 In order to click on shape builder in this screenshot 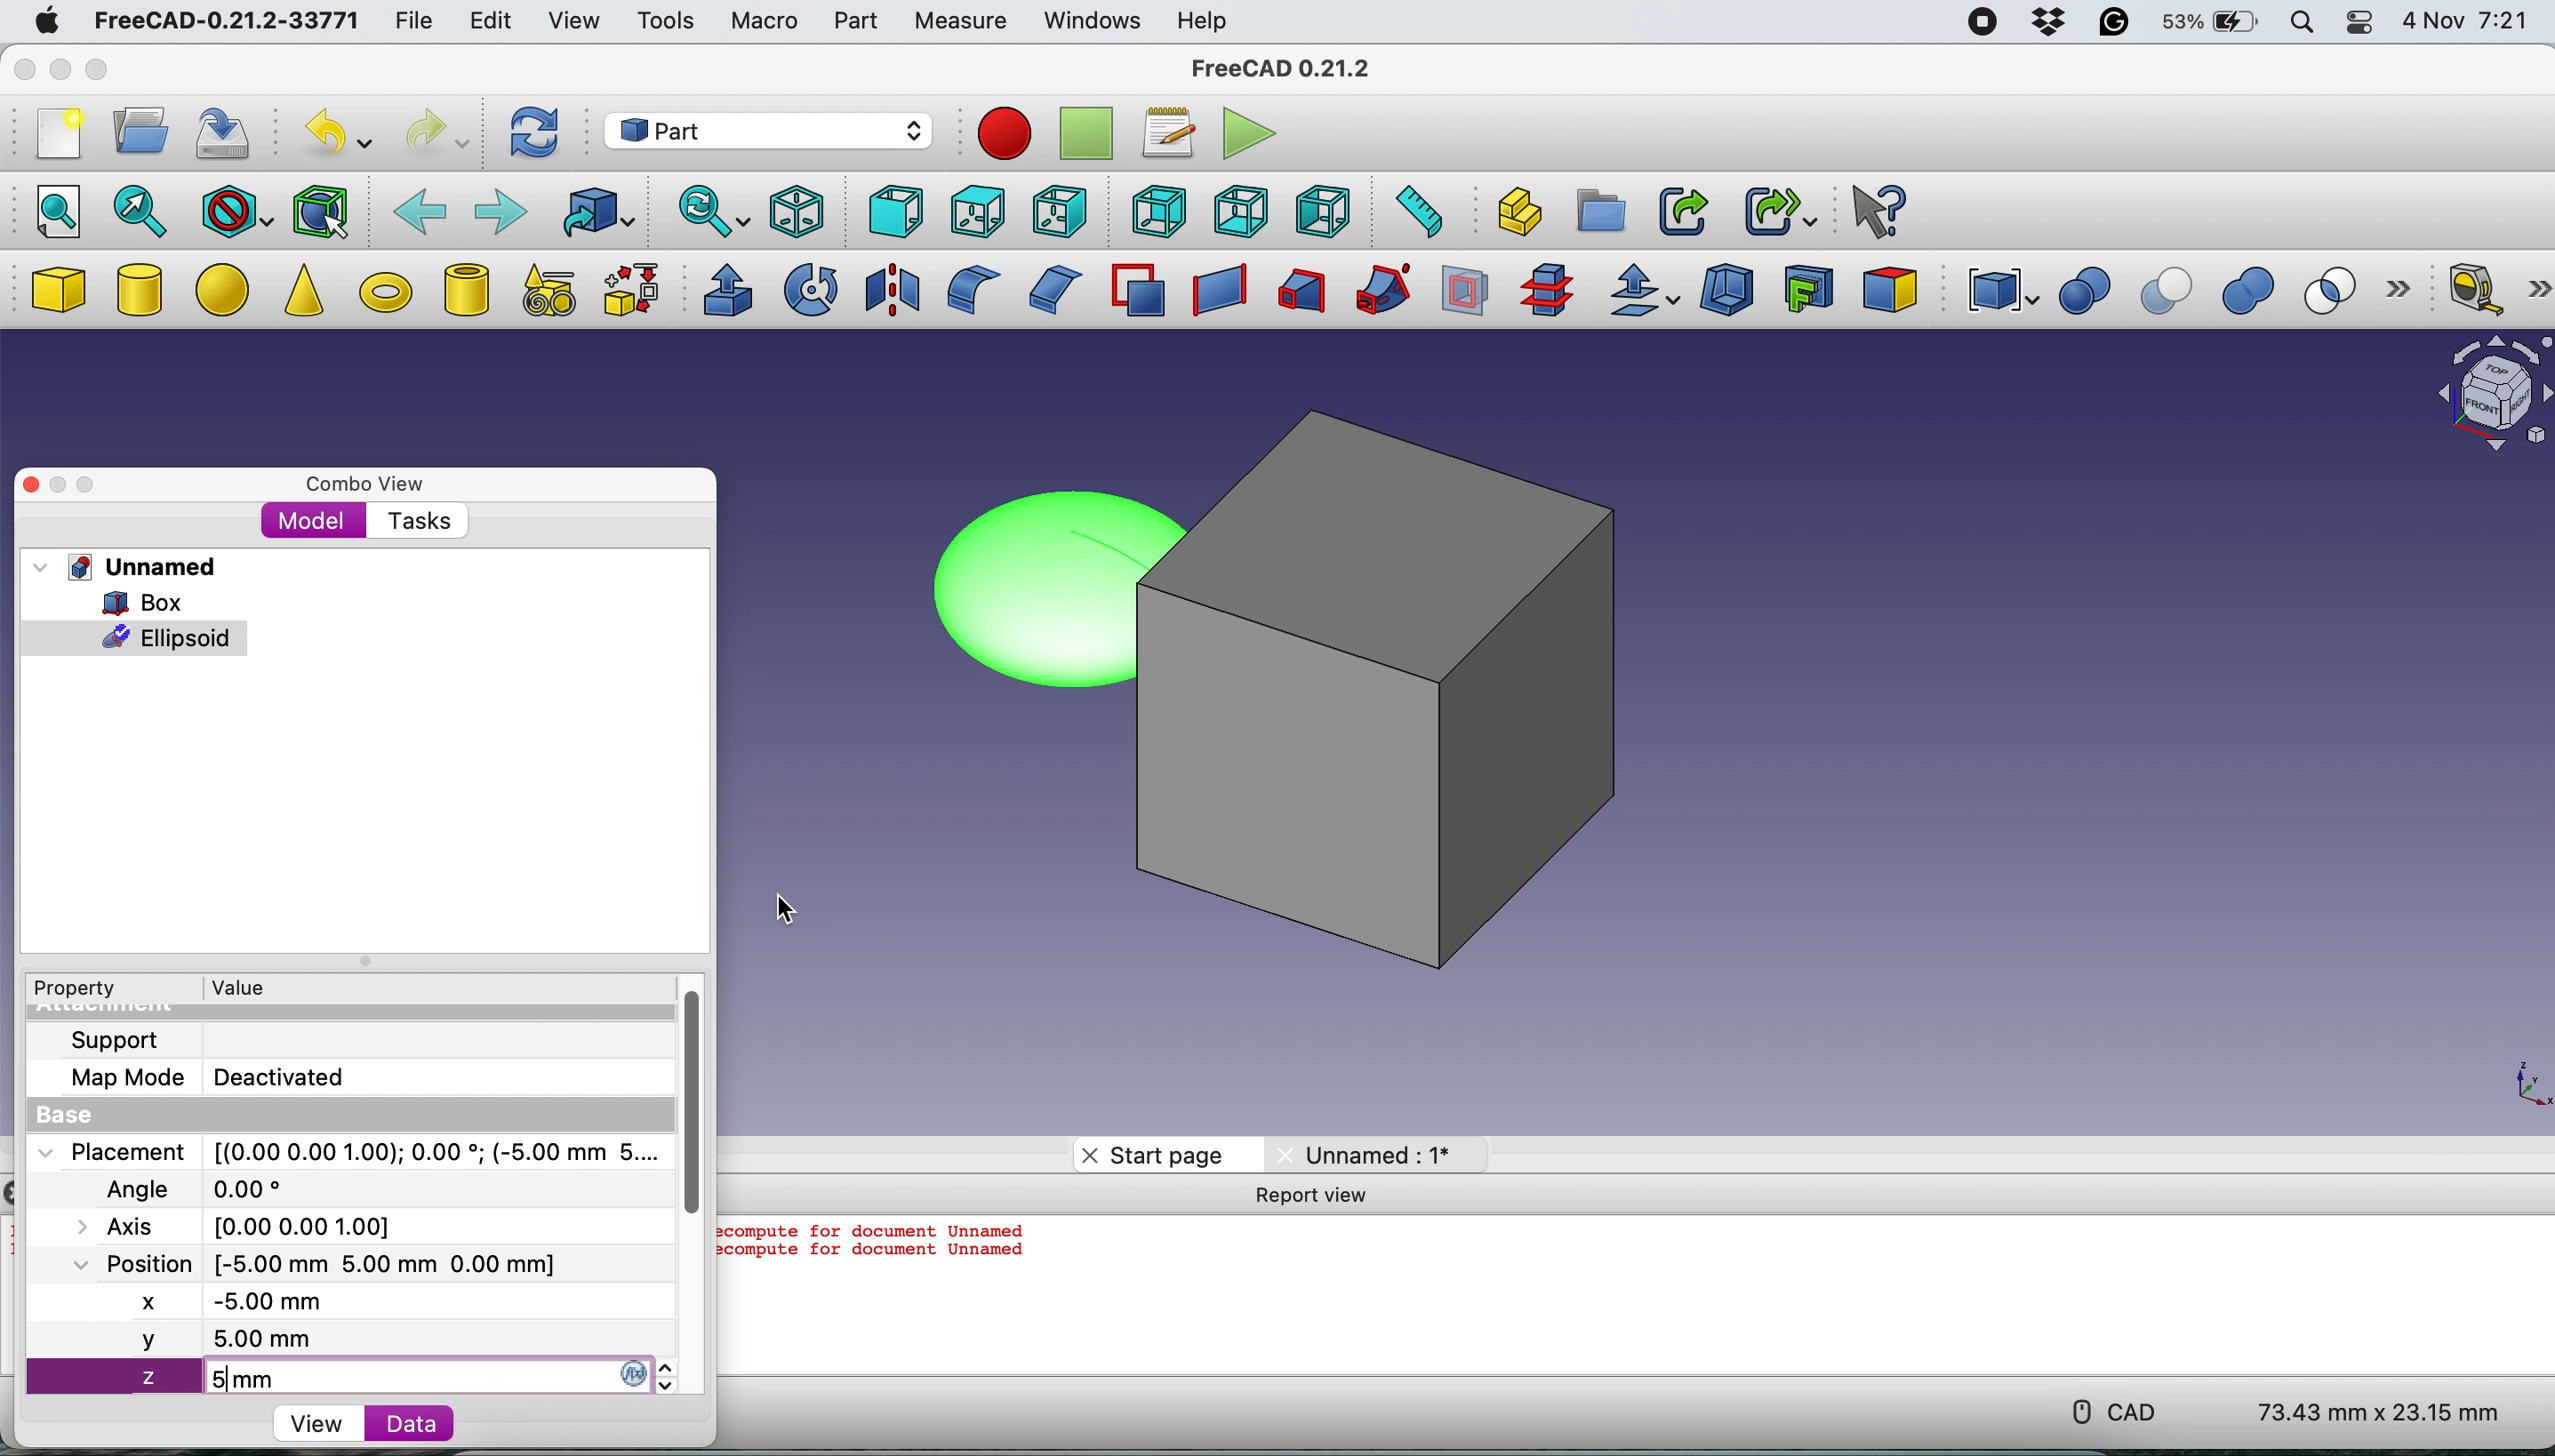, I will do `click(631, 289)`.